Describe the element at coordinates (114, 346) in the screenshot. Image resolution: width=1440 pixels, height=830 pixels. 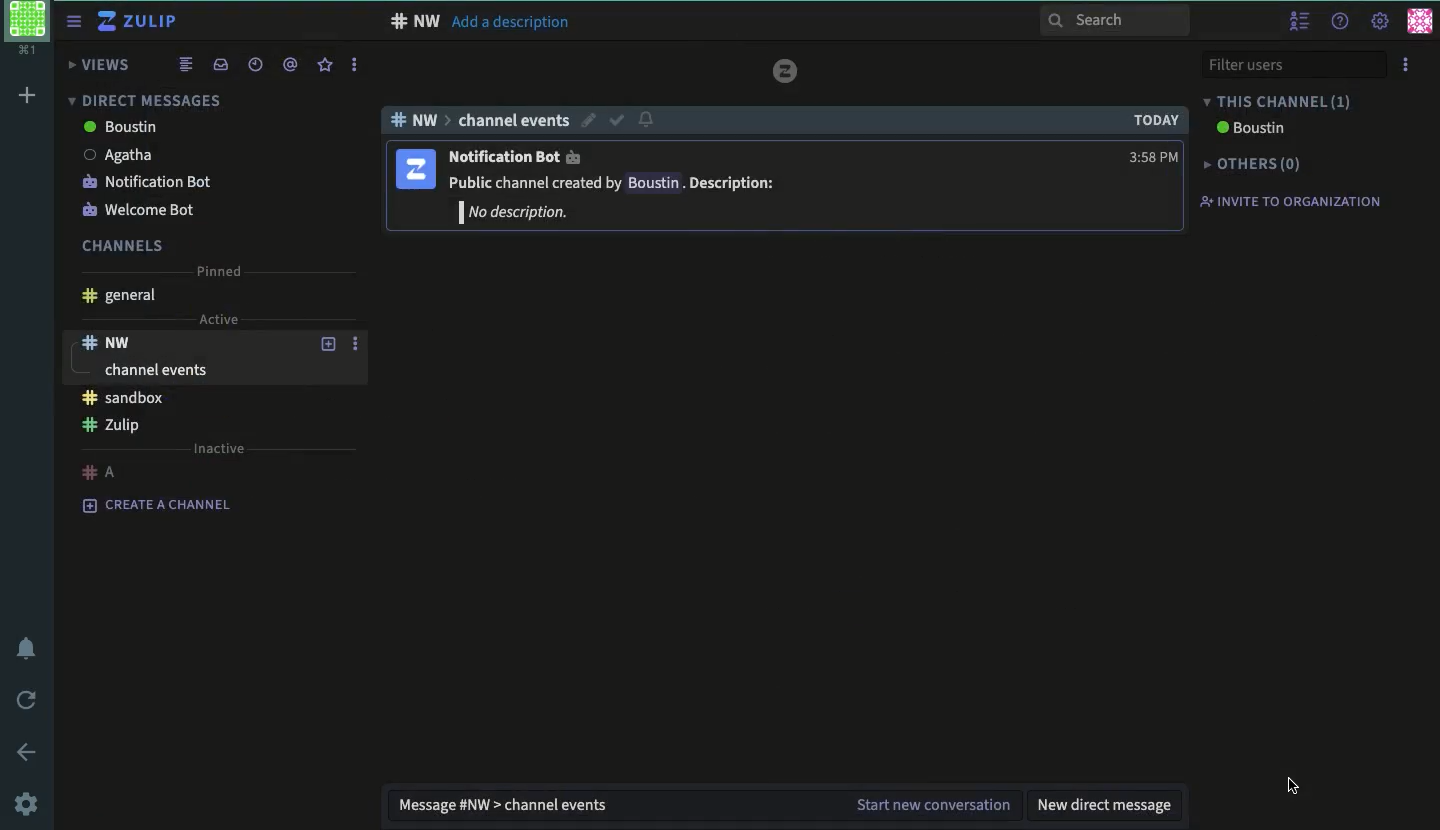
I see `nw` at that location.